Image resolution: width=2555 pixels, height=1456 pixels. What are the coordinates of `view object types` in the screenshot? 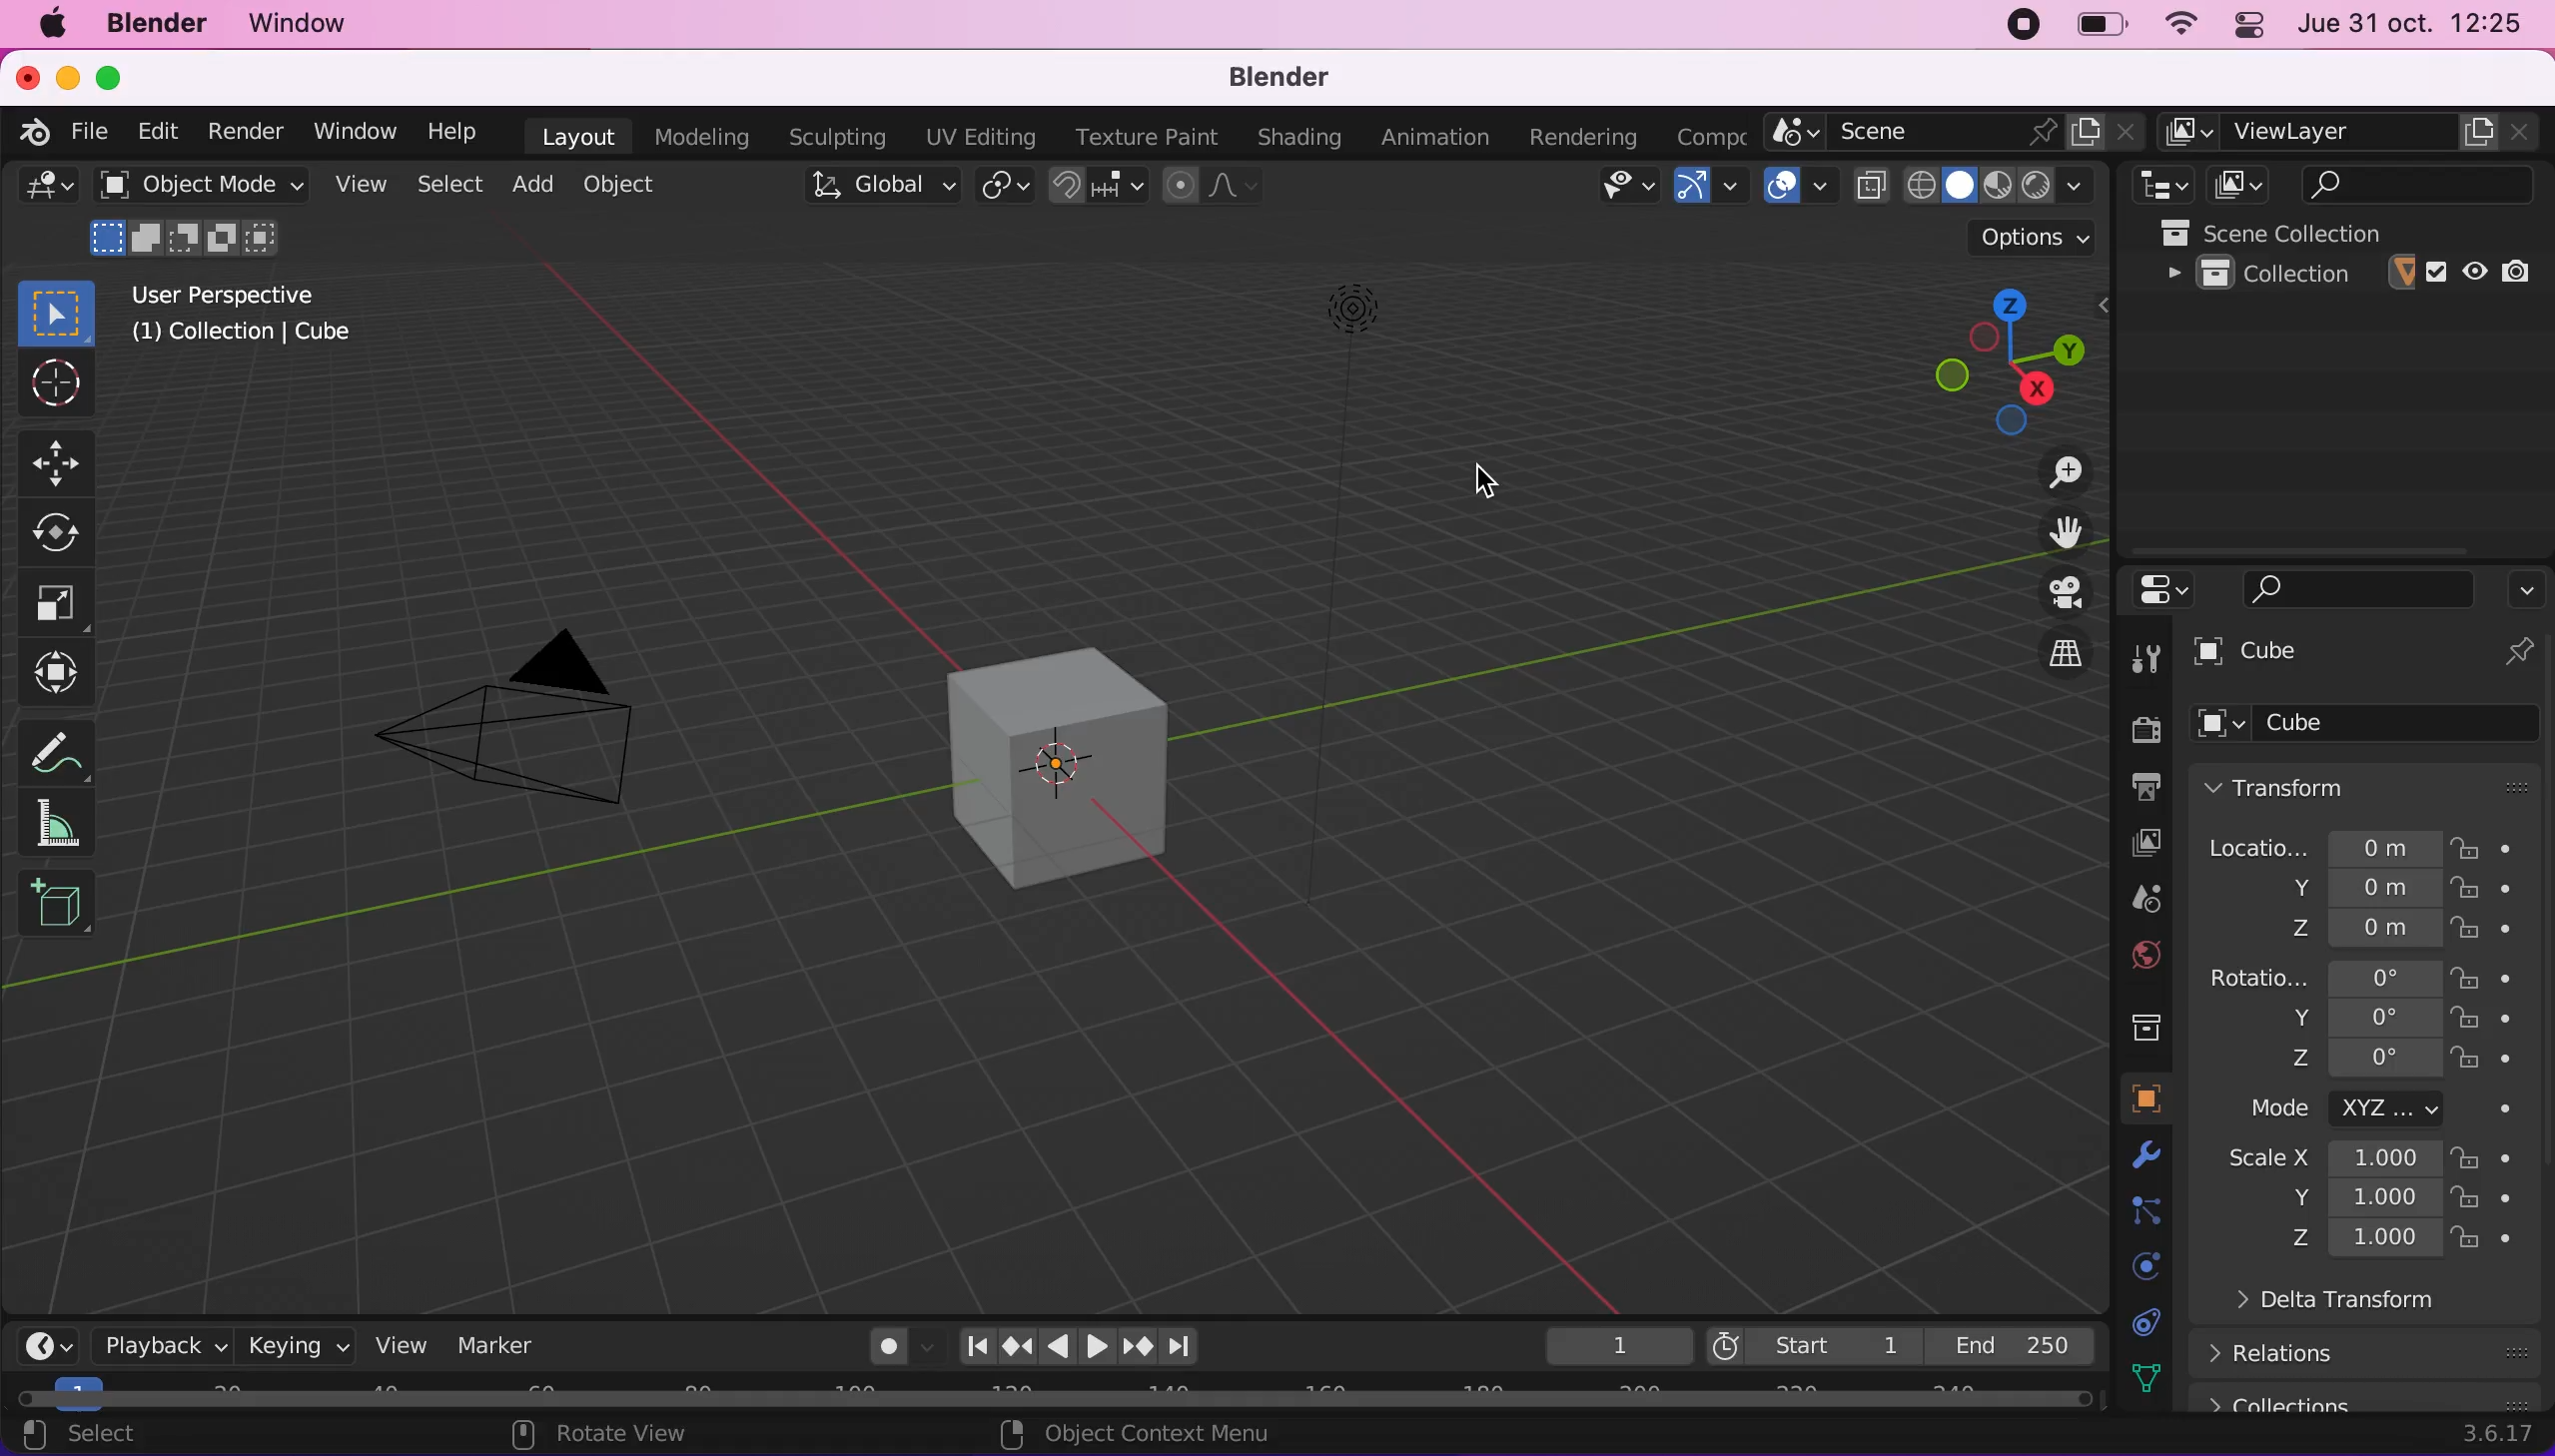 It's located at (1610, 187).